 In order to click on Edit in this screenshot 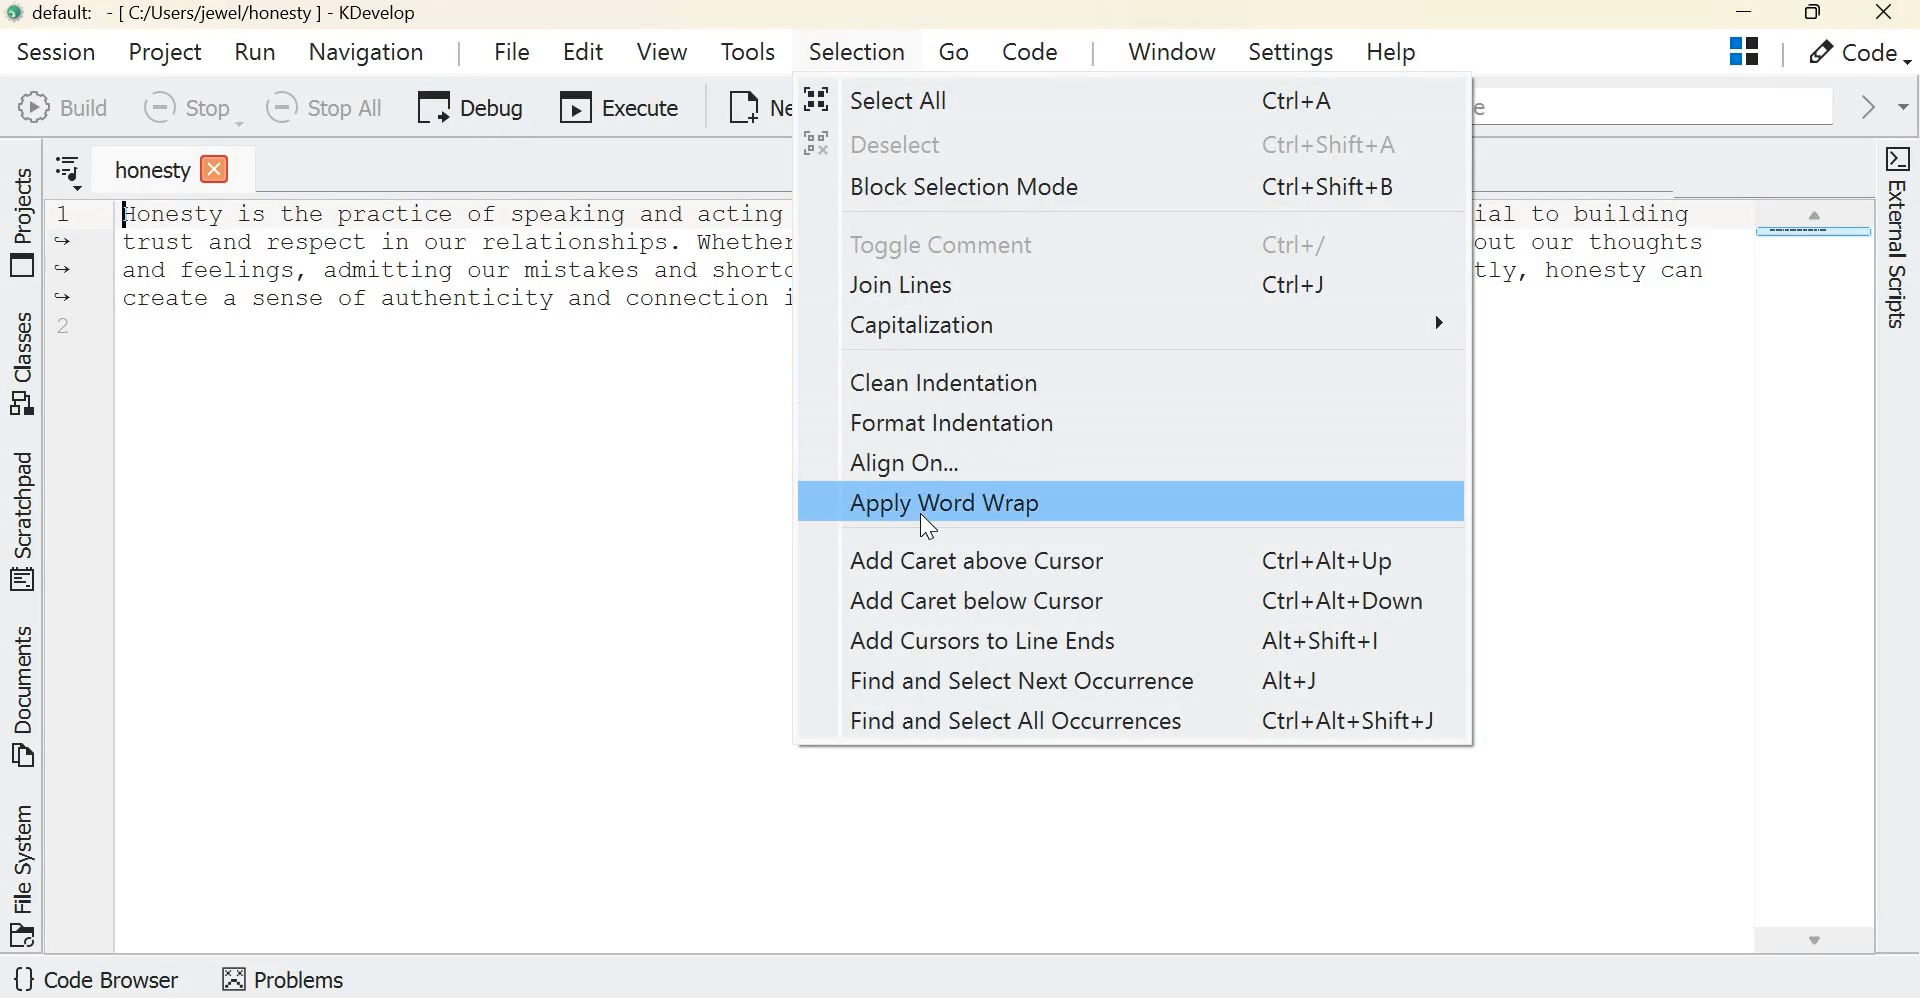, I will do `click(587, 54)`.